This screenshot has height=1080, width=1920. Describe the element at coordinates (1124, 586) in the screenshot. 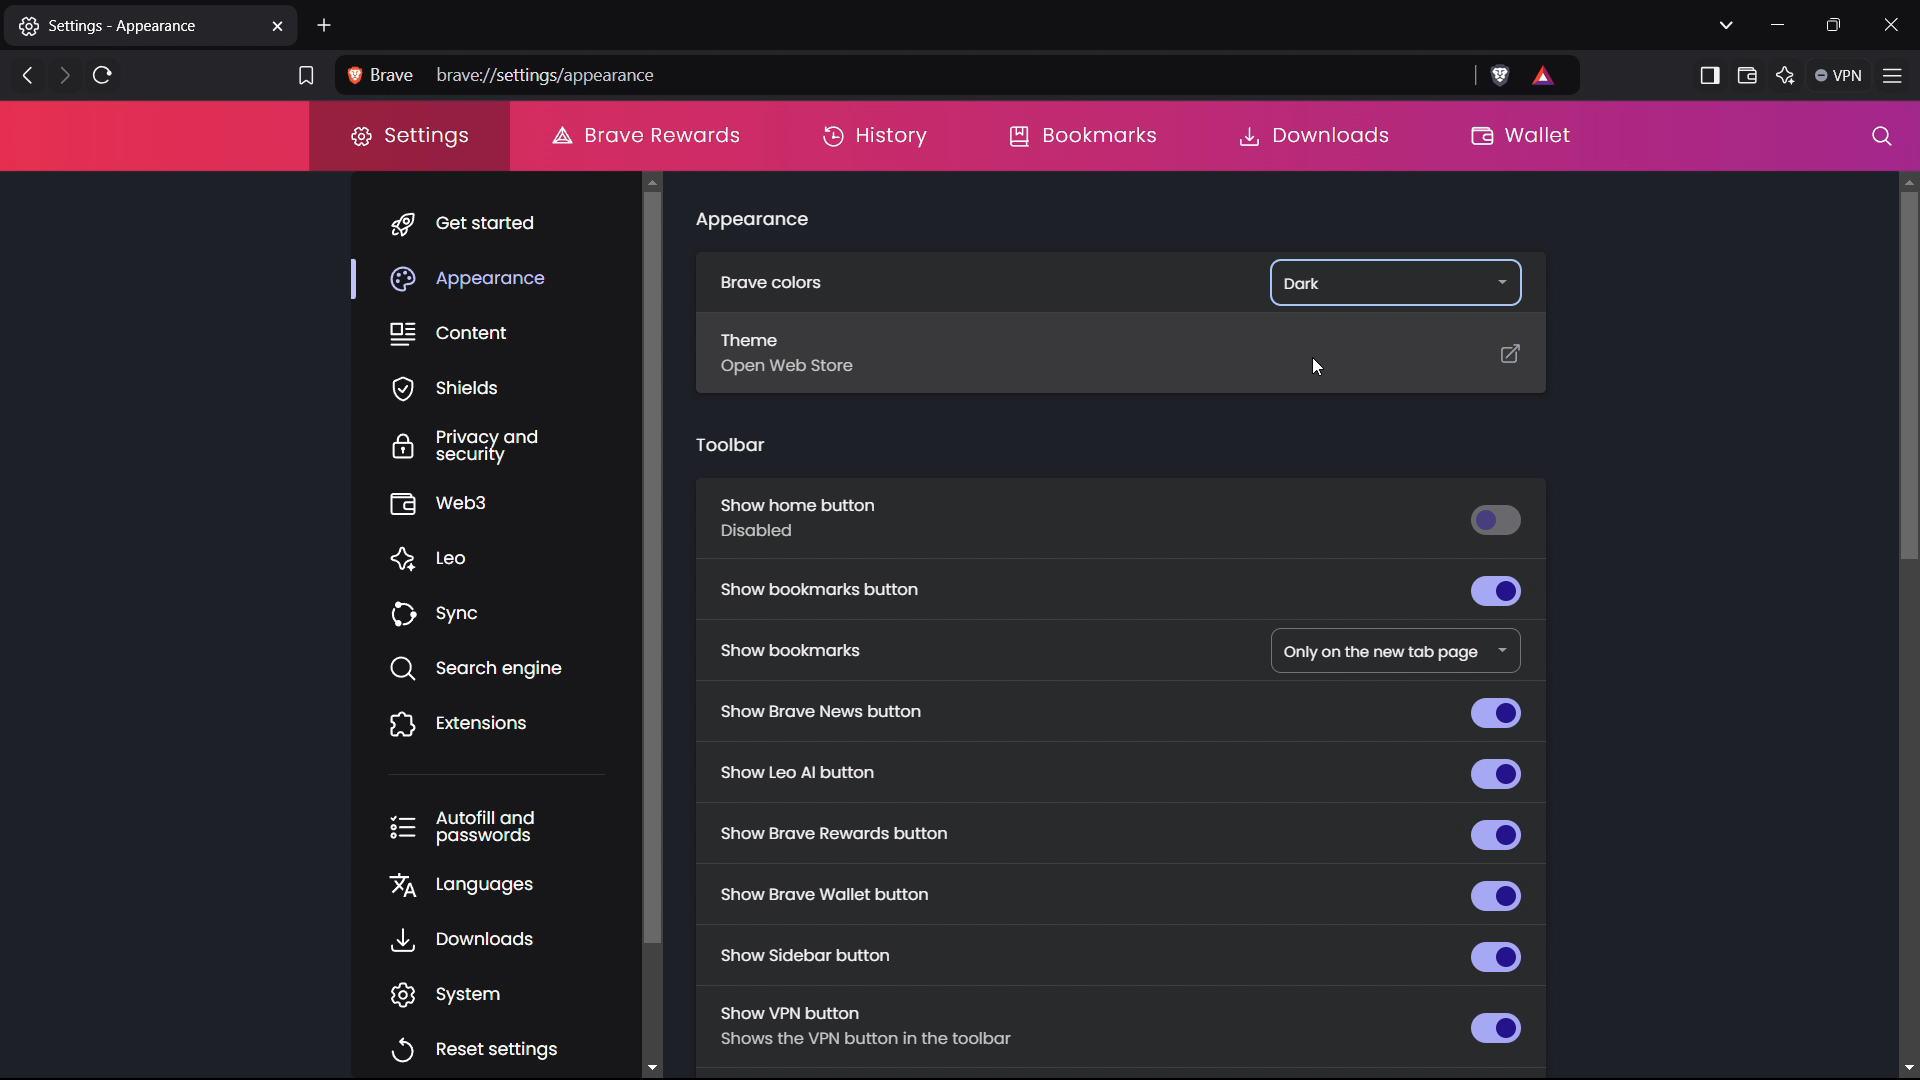

I see `show bookmarks button` at that location.